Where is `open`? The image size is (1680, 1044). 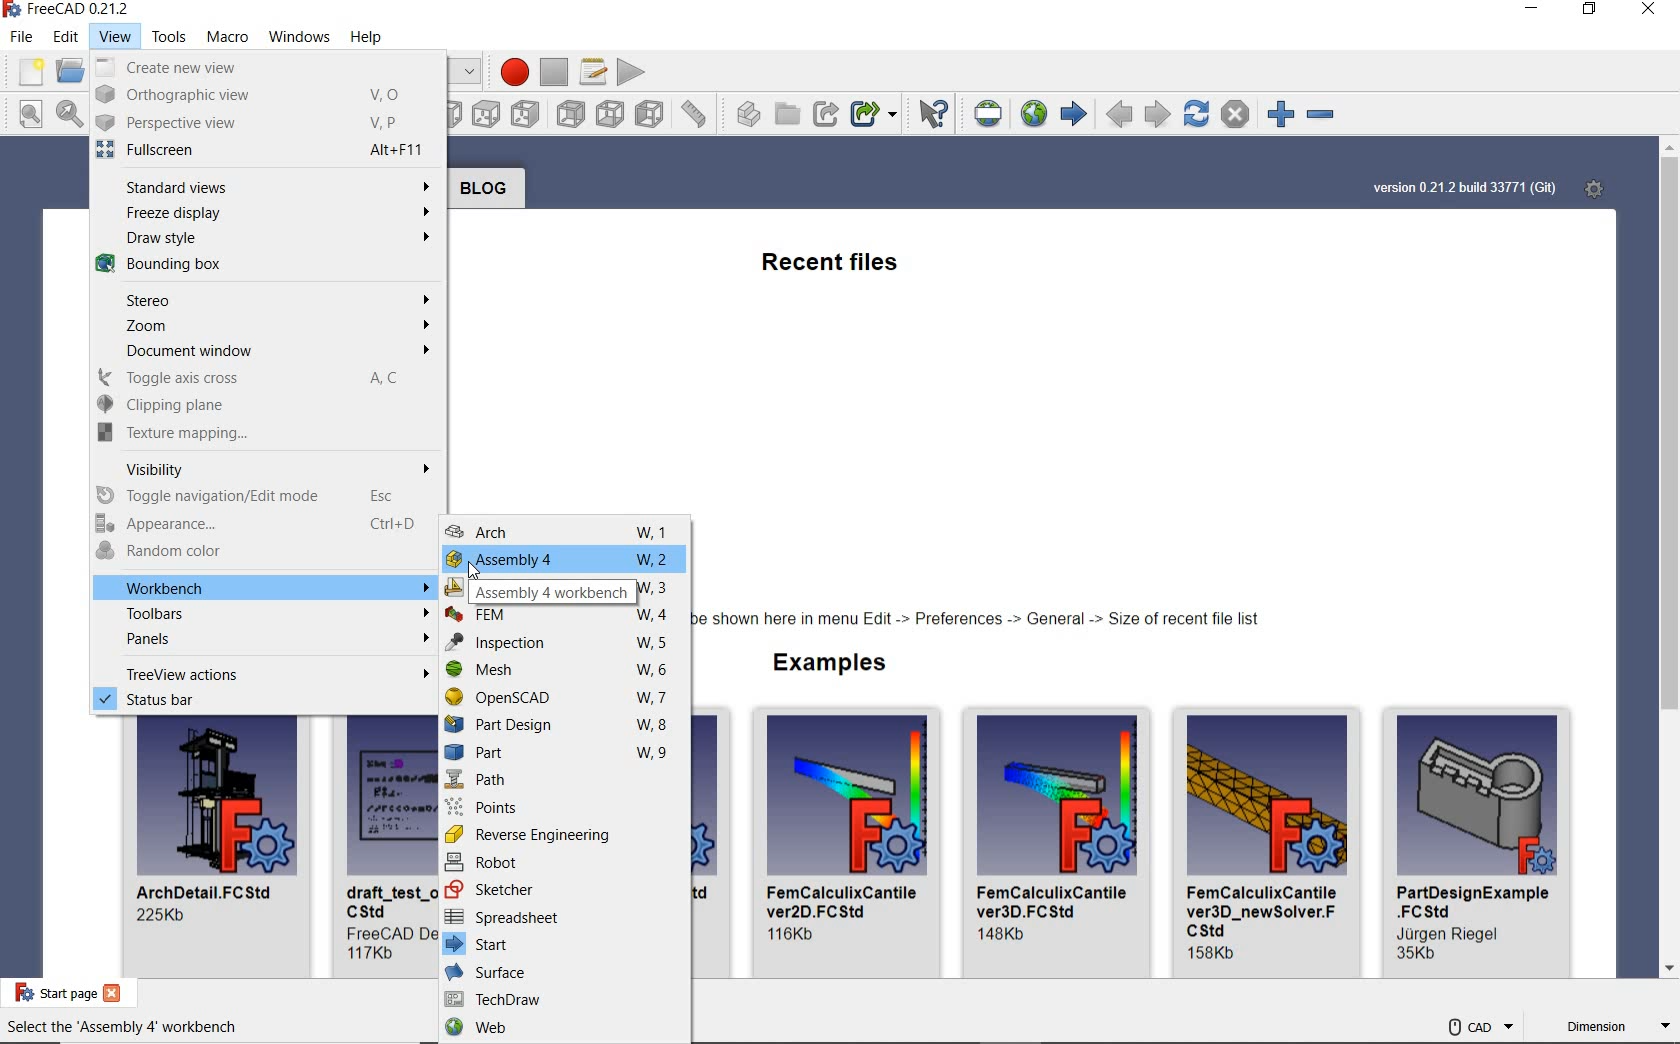 open is located at coordinates (72, 75).